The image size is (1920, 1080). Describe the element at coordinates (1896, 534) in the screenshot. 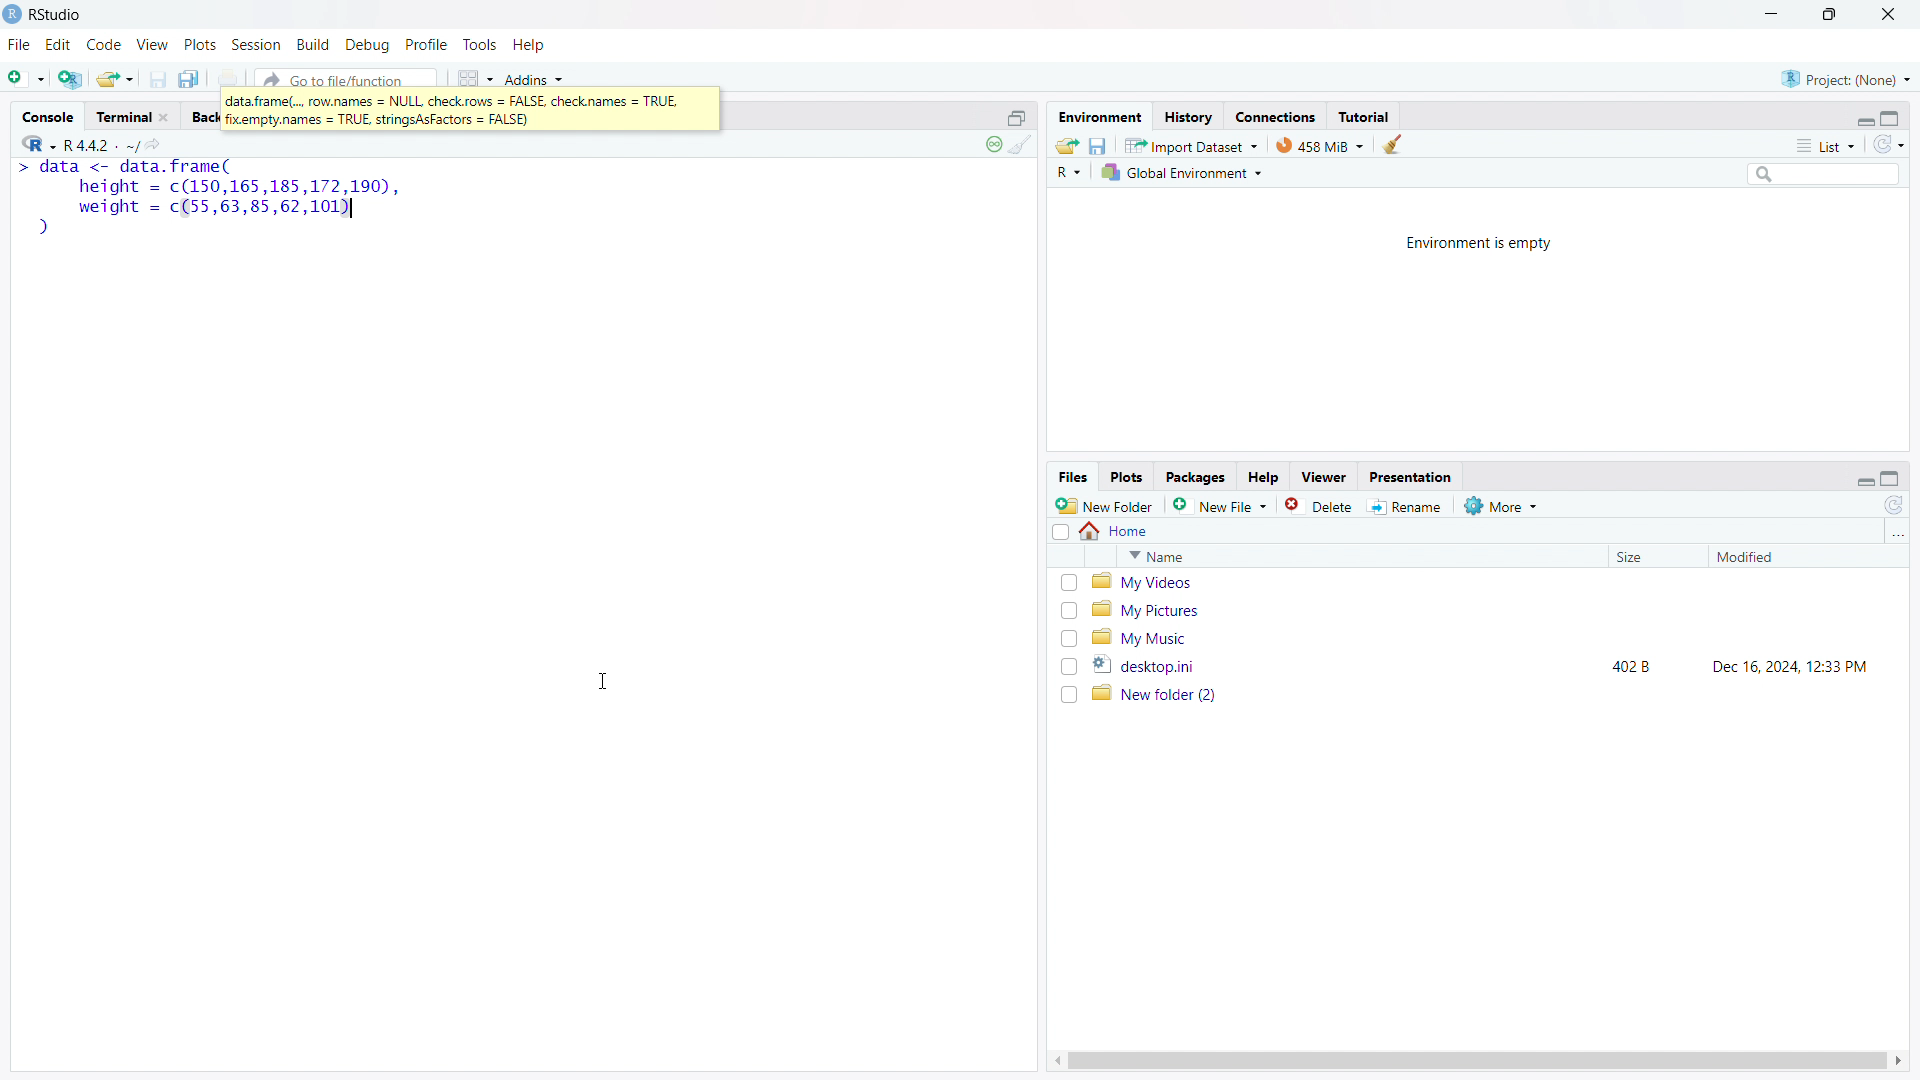

I see `go to directory` at that location.